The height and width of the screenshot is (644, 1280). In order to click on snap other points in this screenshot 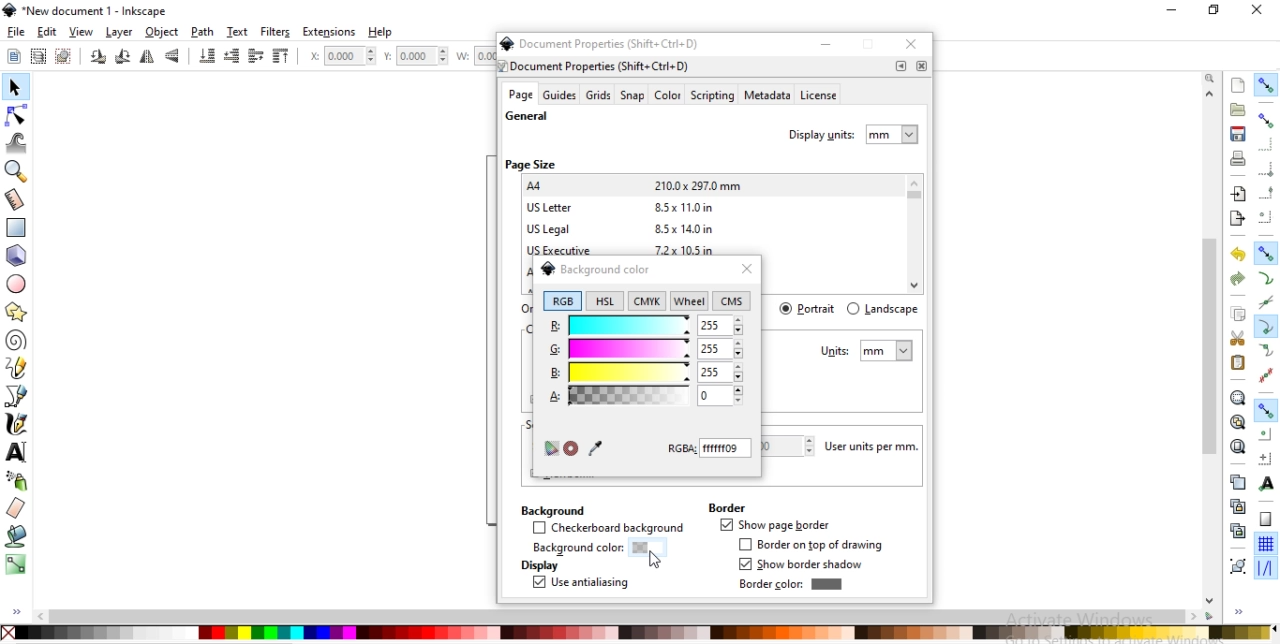, I will do `click(1266, 410)`.